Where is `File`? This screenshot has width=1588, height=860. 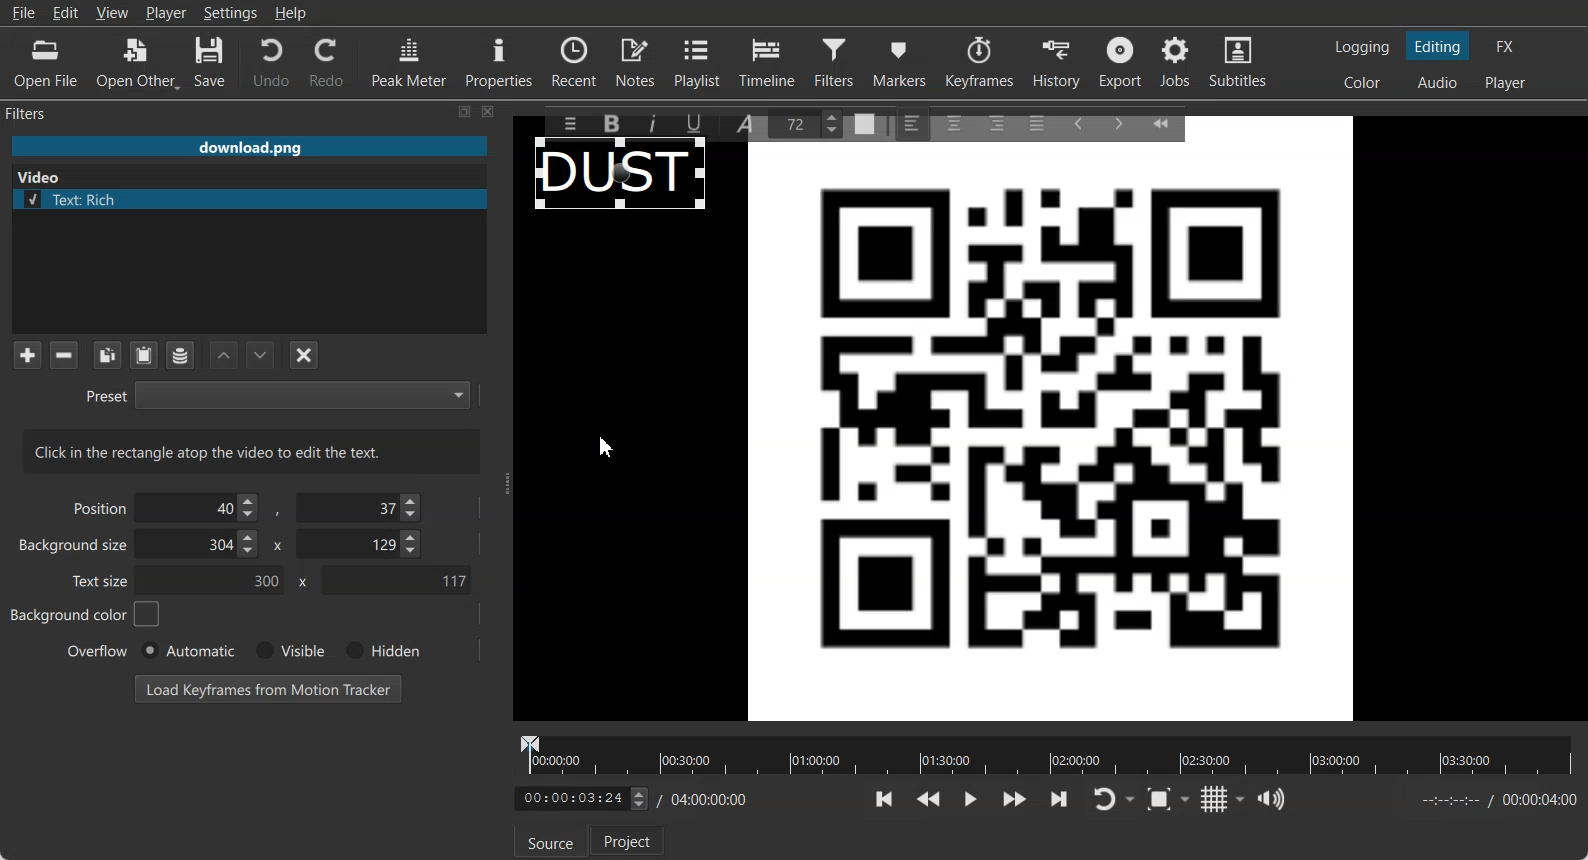
File is located at coordinates (23, 13).